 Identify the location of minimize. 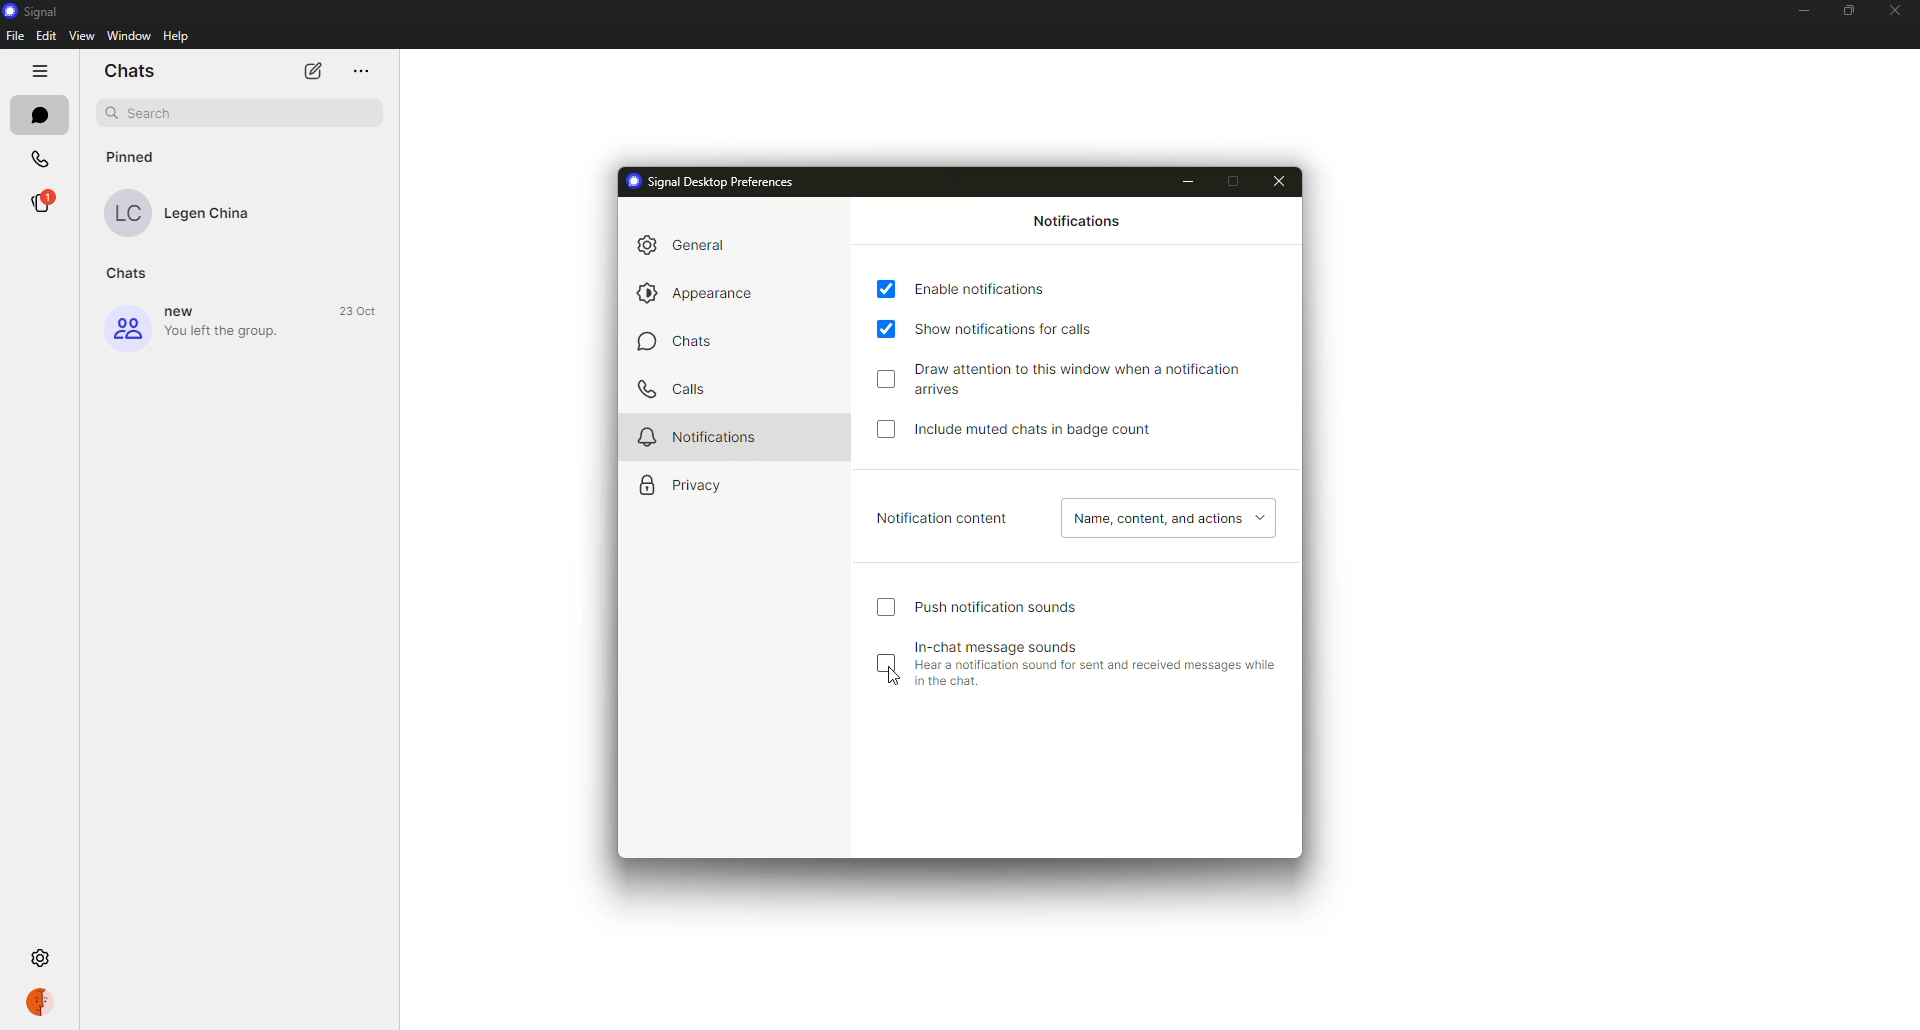
(1804, 11).